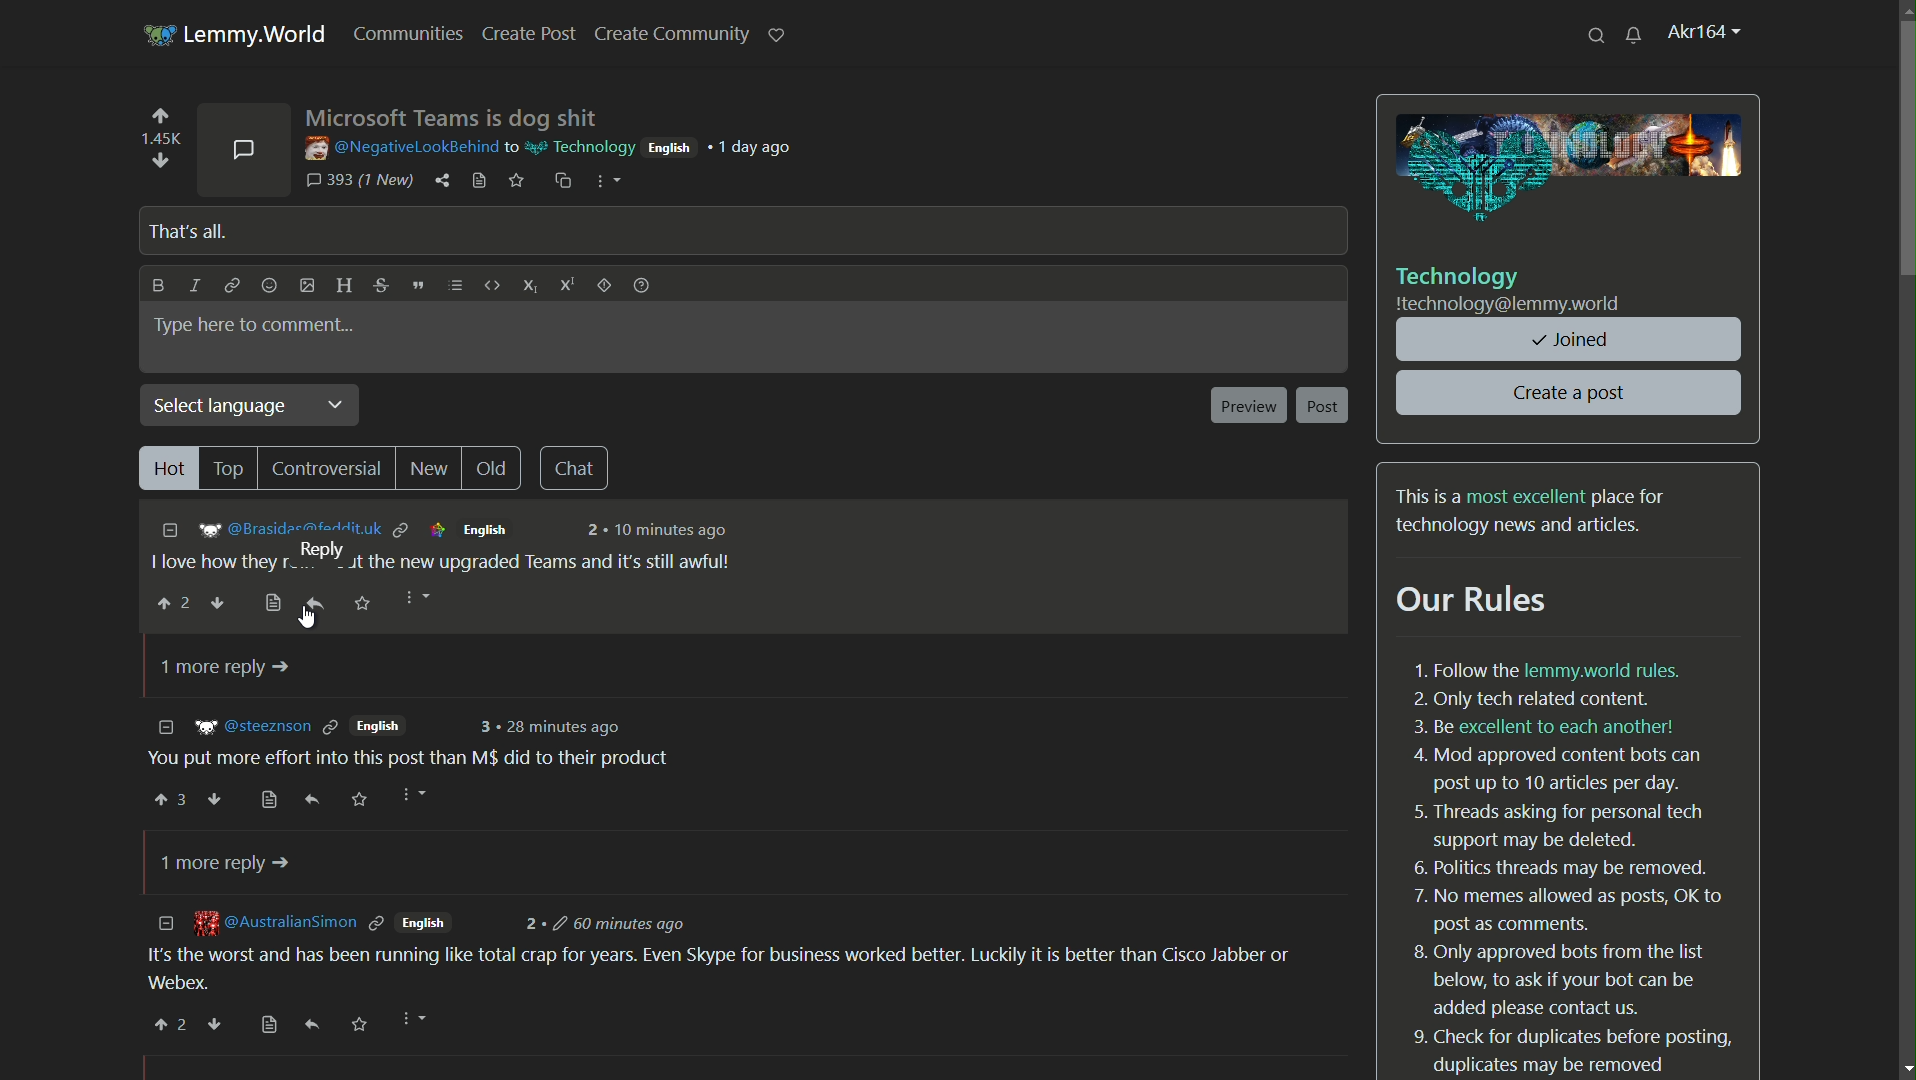 The image size is (1916, 1080). I want to click on italic, so click(197, 286).